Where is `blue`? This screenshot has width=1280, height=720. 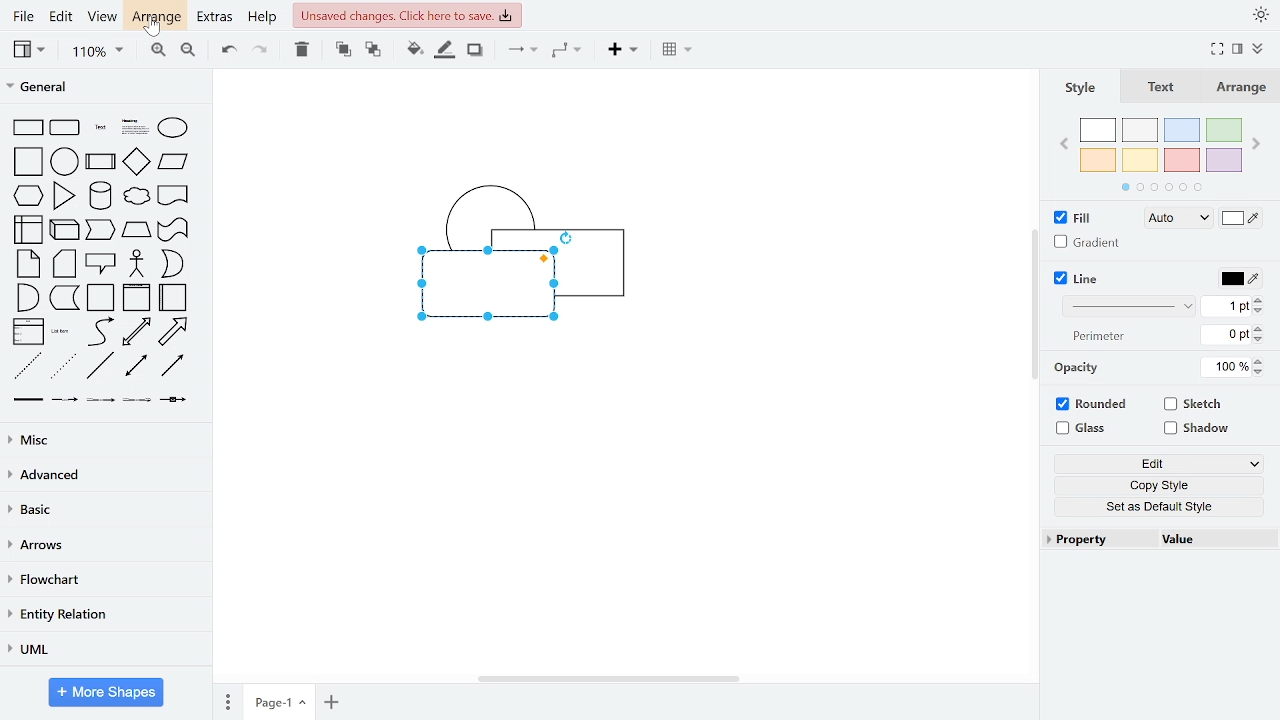 blue is located at coordinates (1182, 130).